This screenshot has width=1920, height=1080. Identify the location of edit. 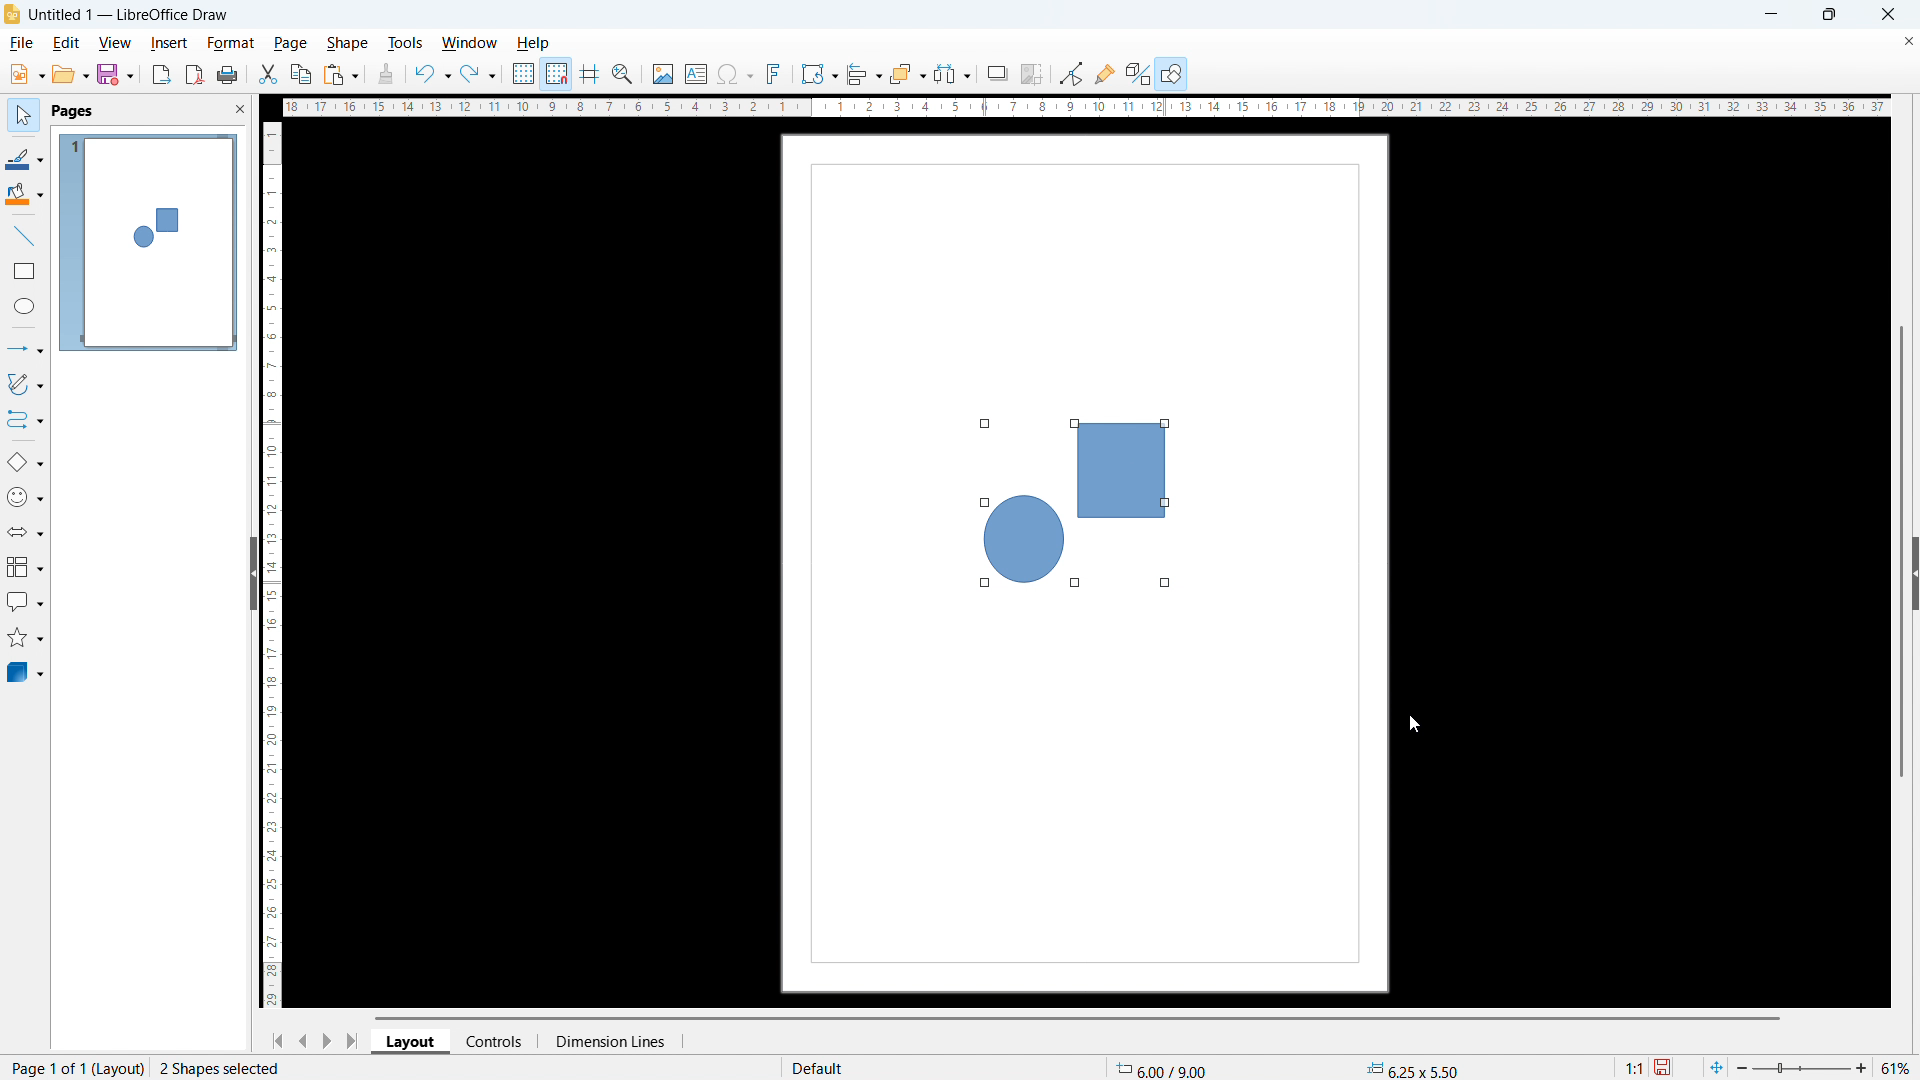
(68, 43).